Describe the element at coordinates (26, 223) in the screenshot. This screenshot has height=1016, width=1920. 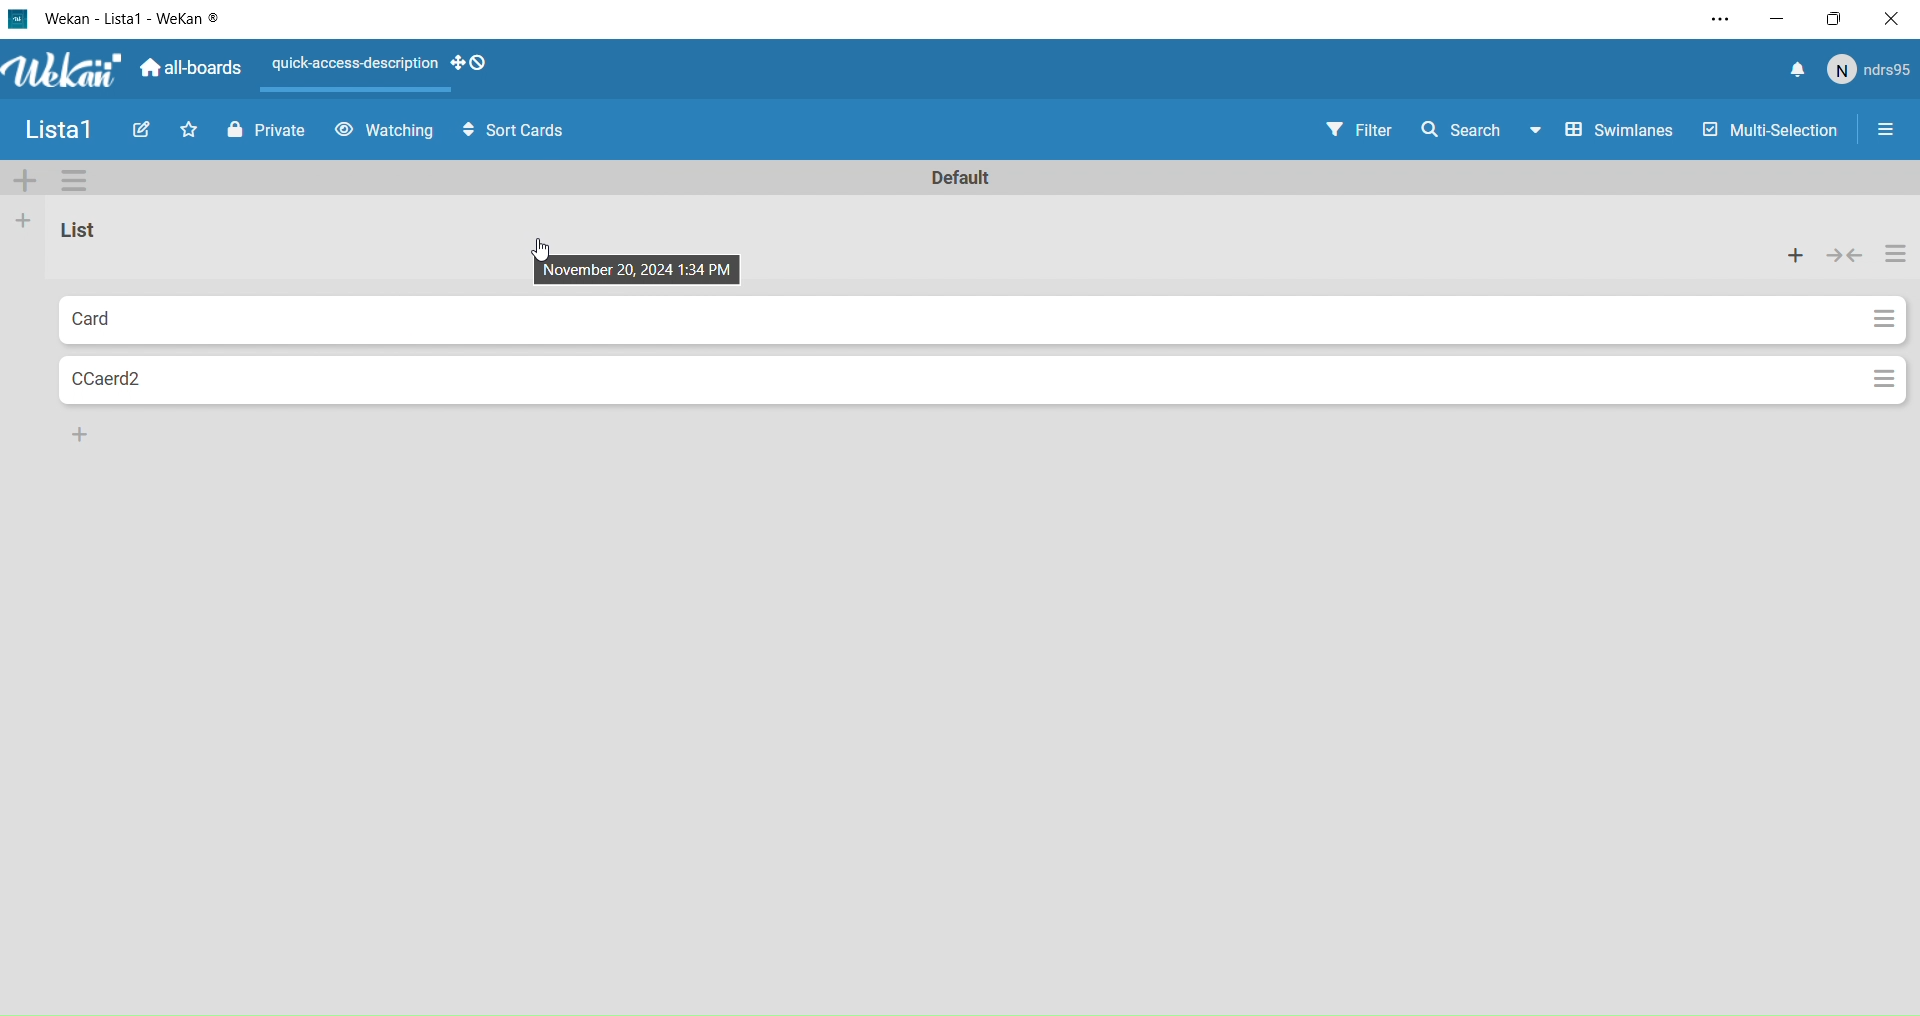
I see `Add` at that location.